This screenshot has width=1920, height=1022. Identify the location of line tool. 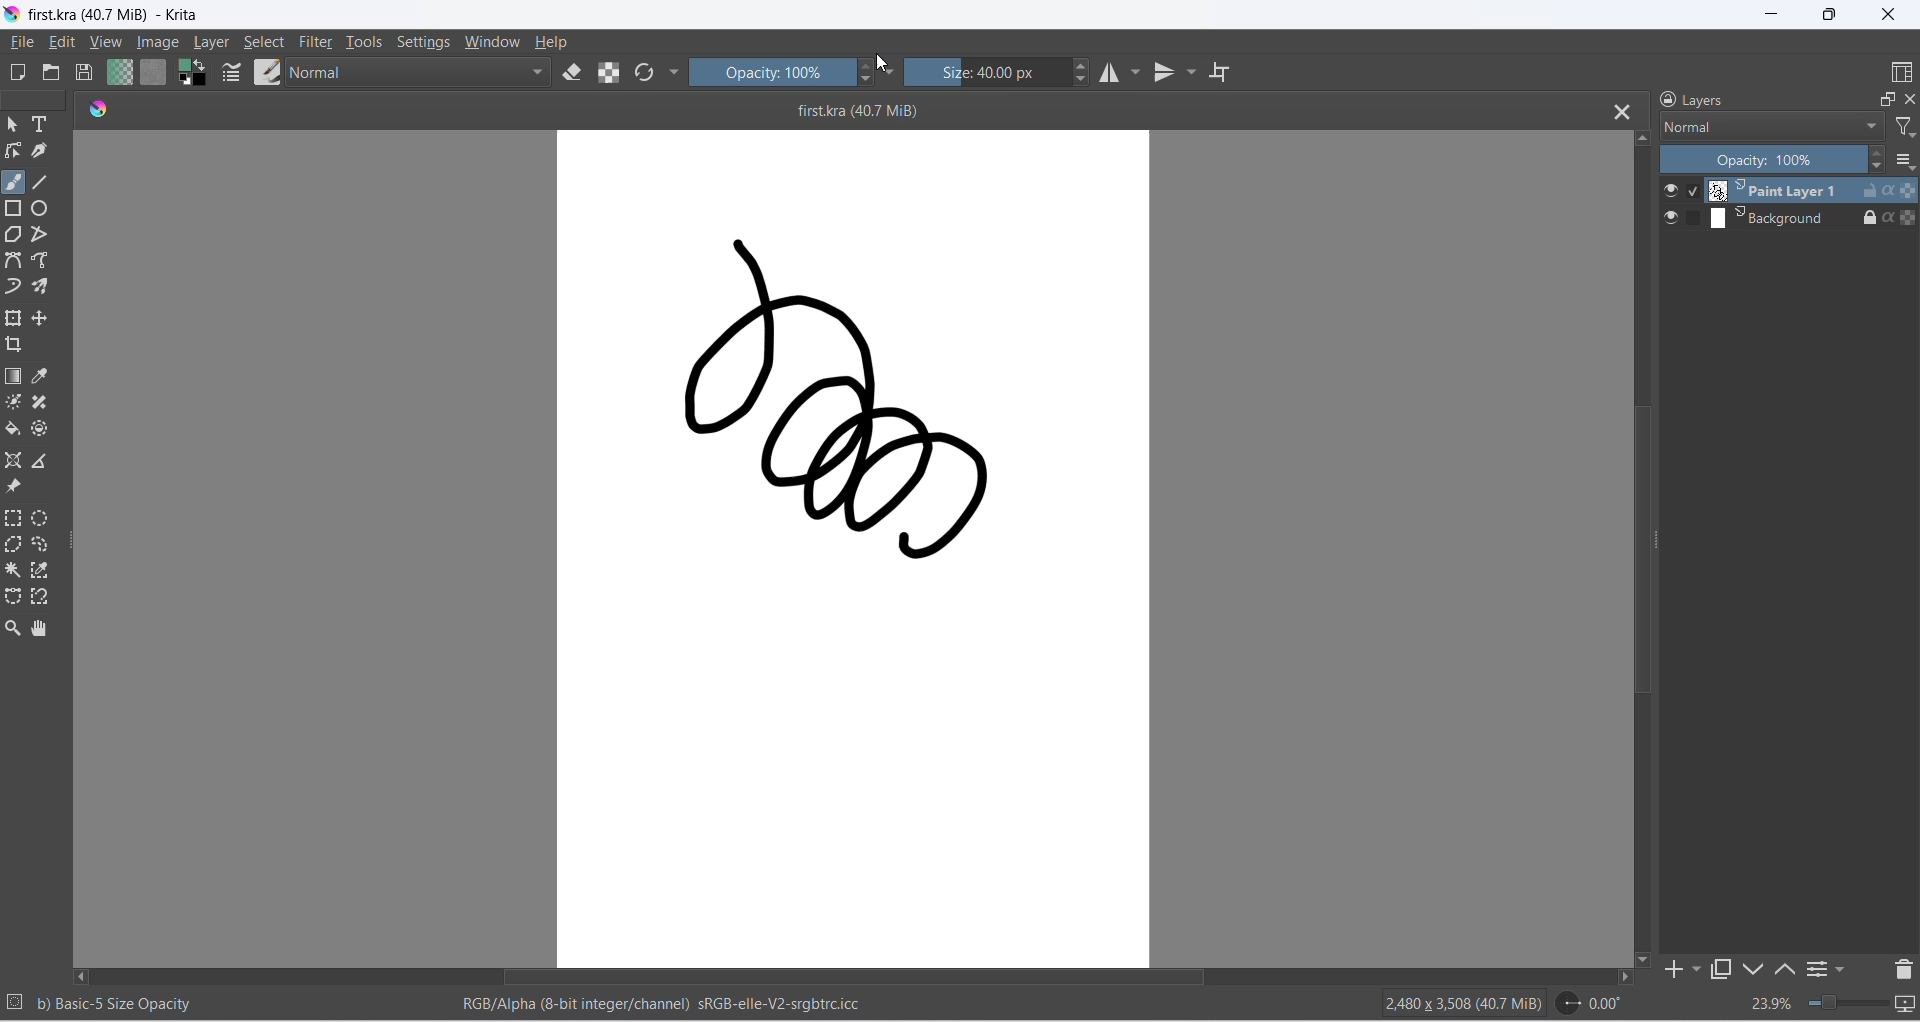
(41, 182).